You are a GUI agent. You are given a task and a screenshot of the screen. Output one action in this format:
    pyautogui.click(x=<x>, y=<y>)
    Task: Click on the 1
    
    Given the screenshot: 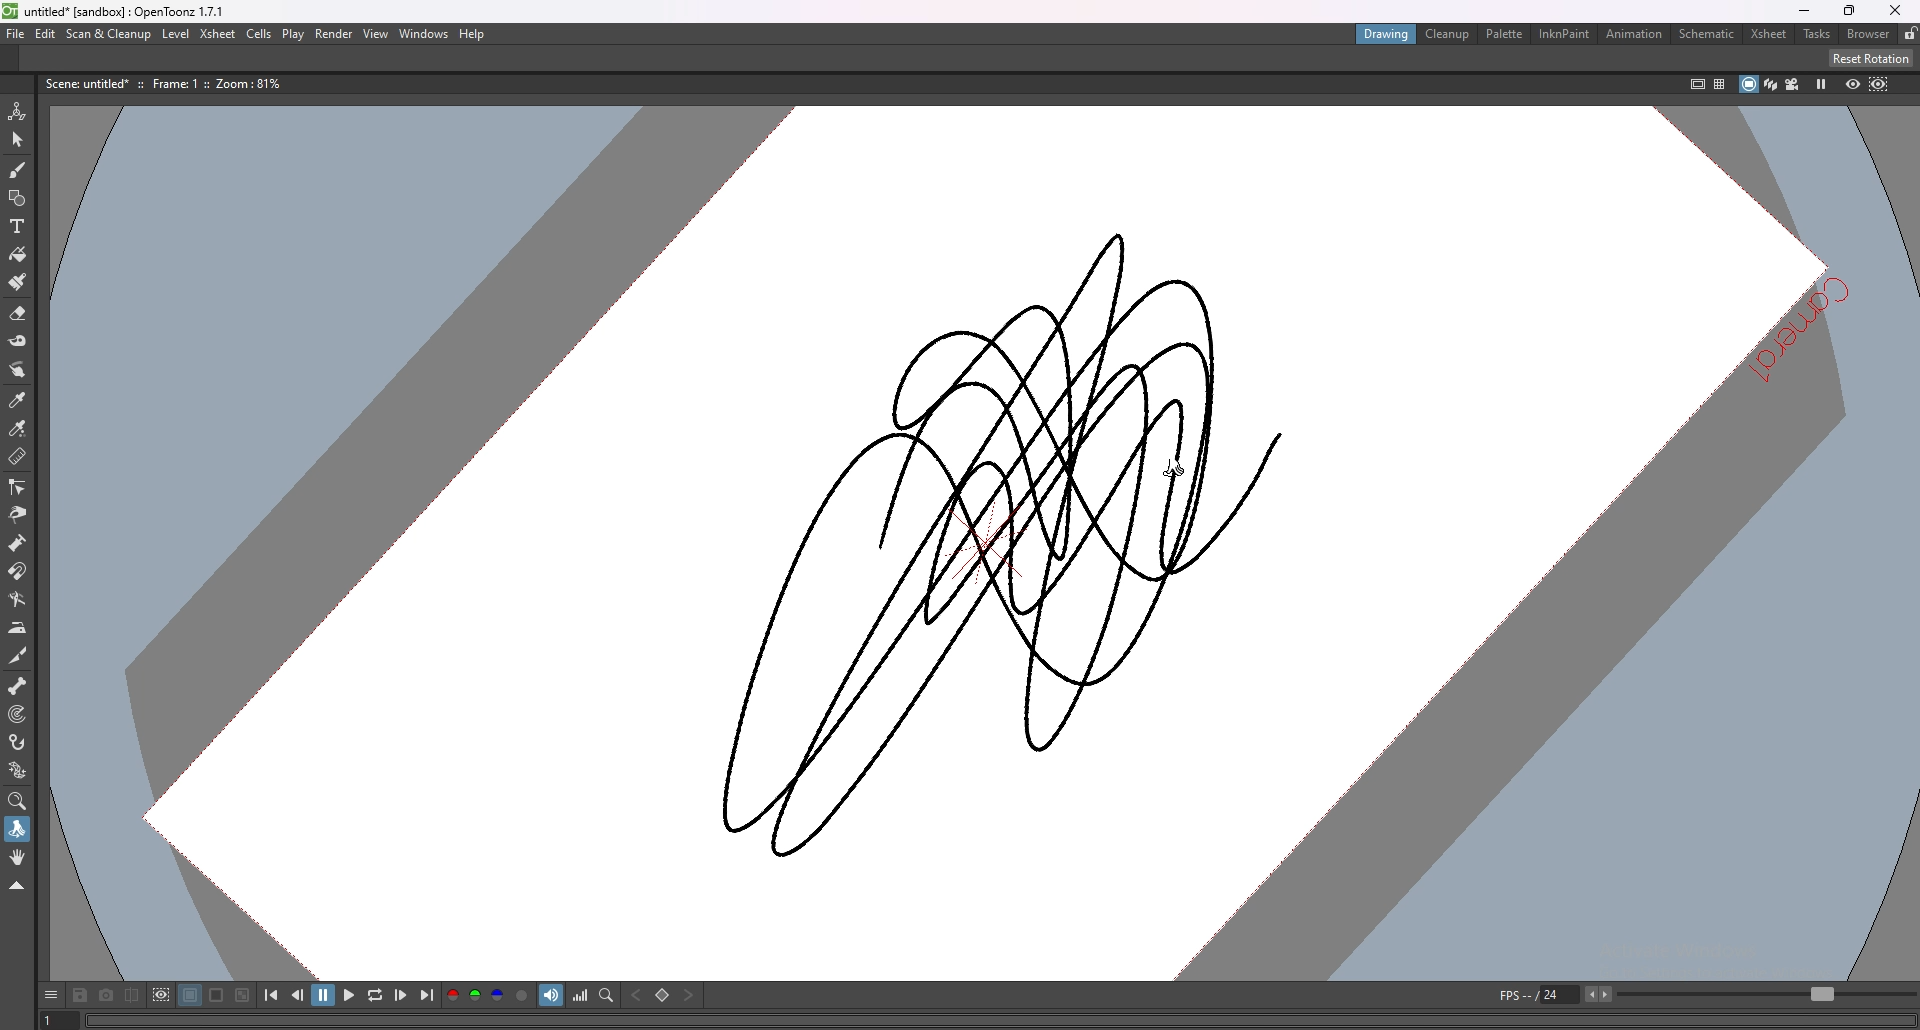 What is the action you would take?
    pyautogui.click(x=53, y=1020)
    